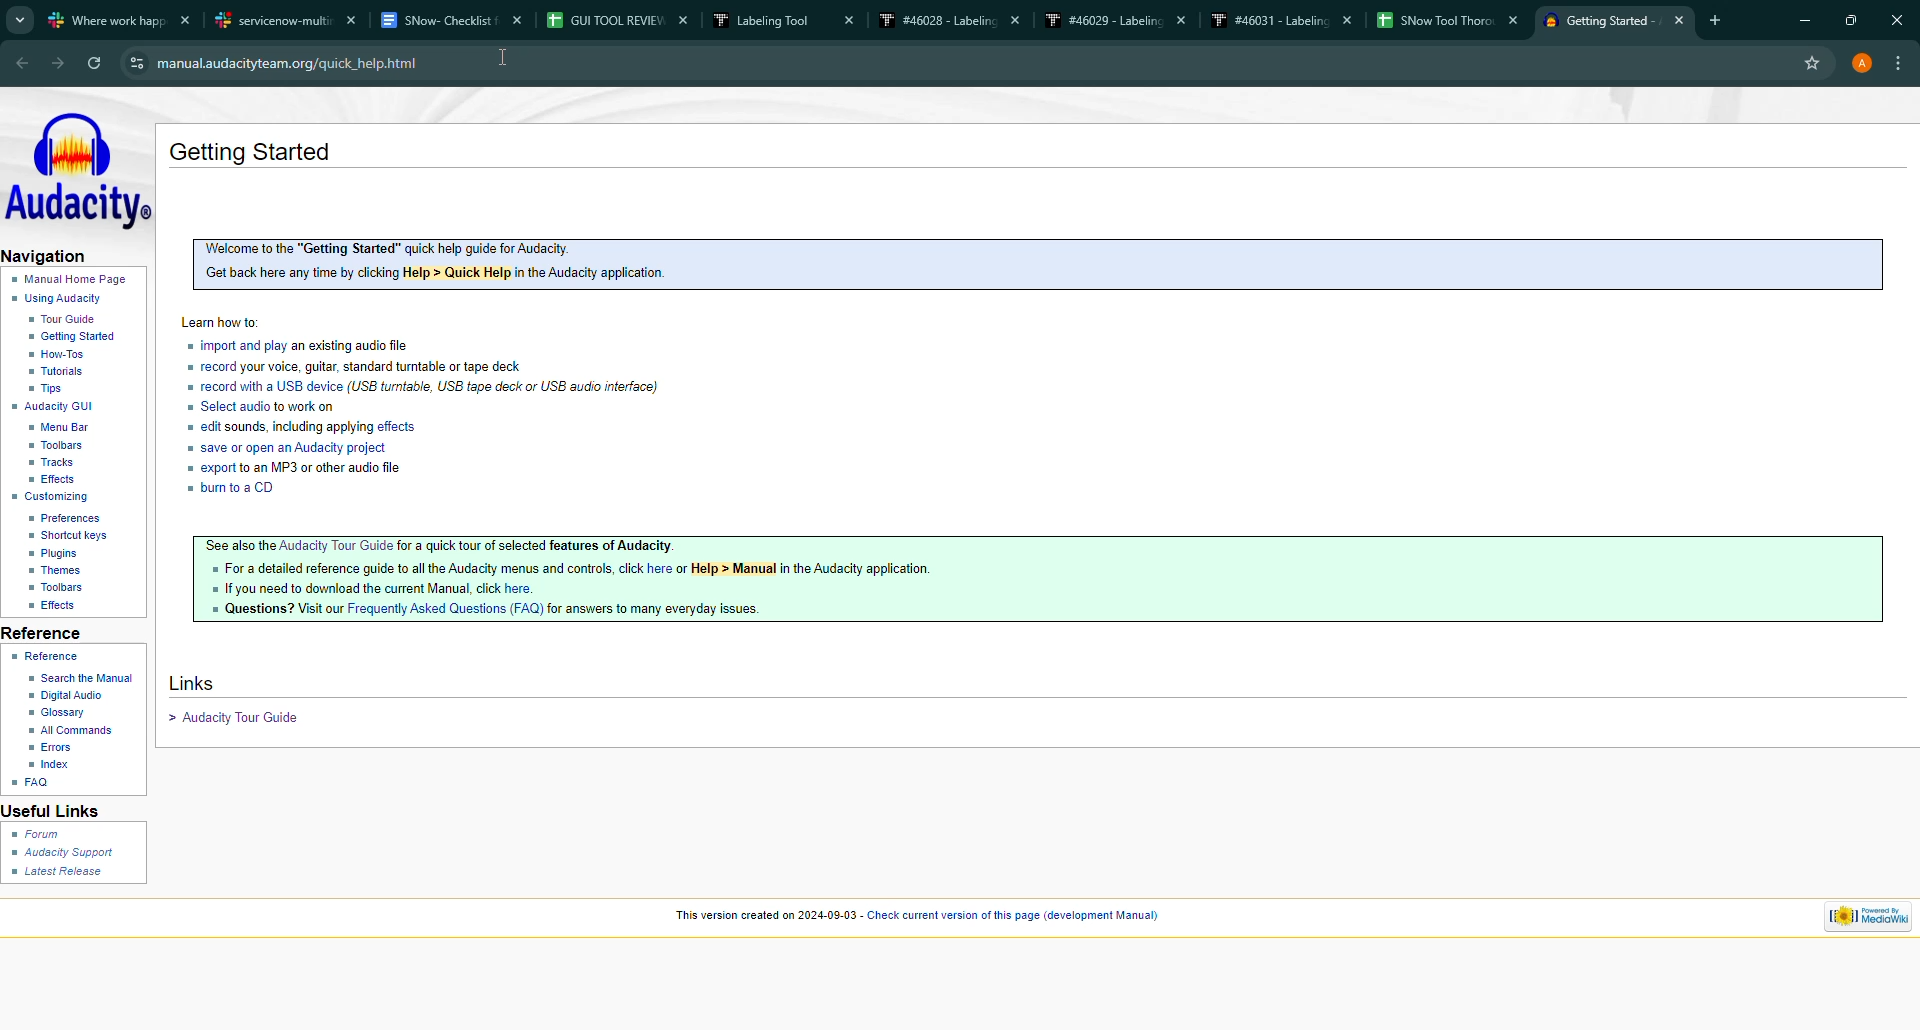 This screenshot has width=1920, height=1030. I want to click on View Site Information, so click(134, 61).